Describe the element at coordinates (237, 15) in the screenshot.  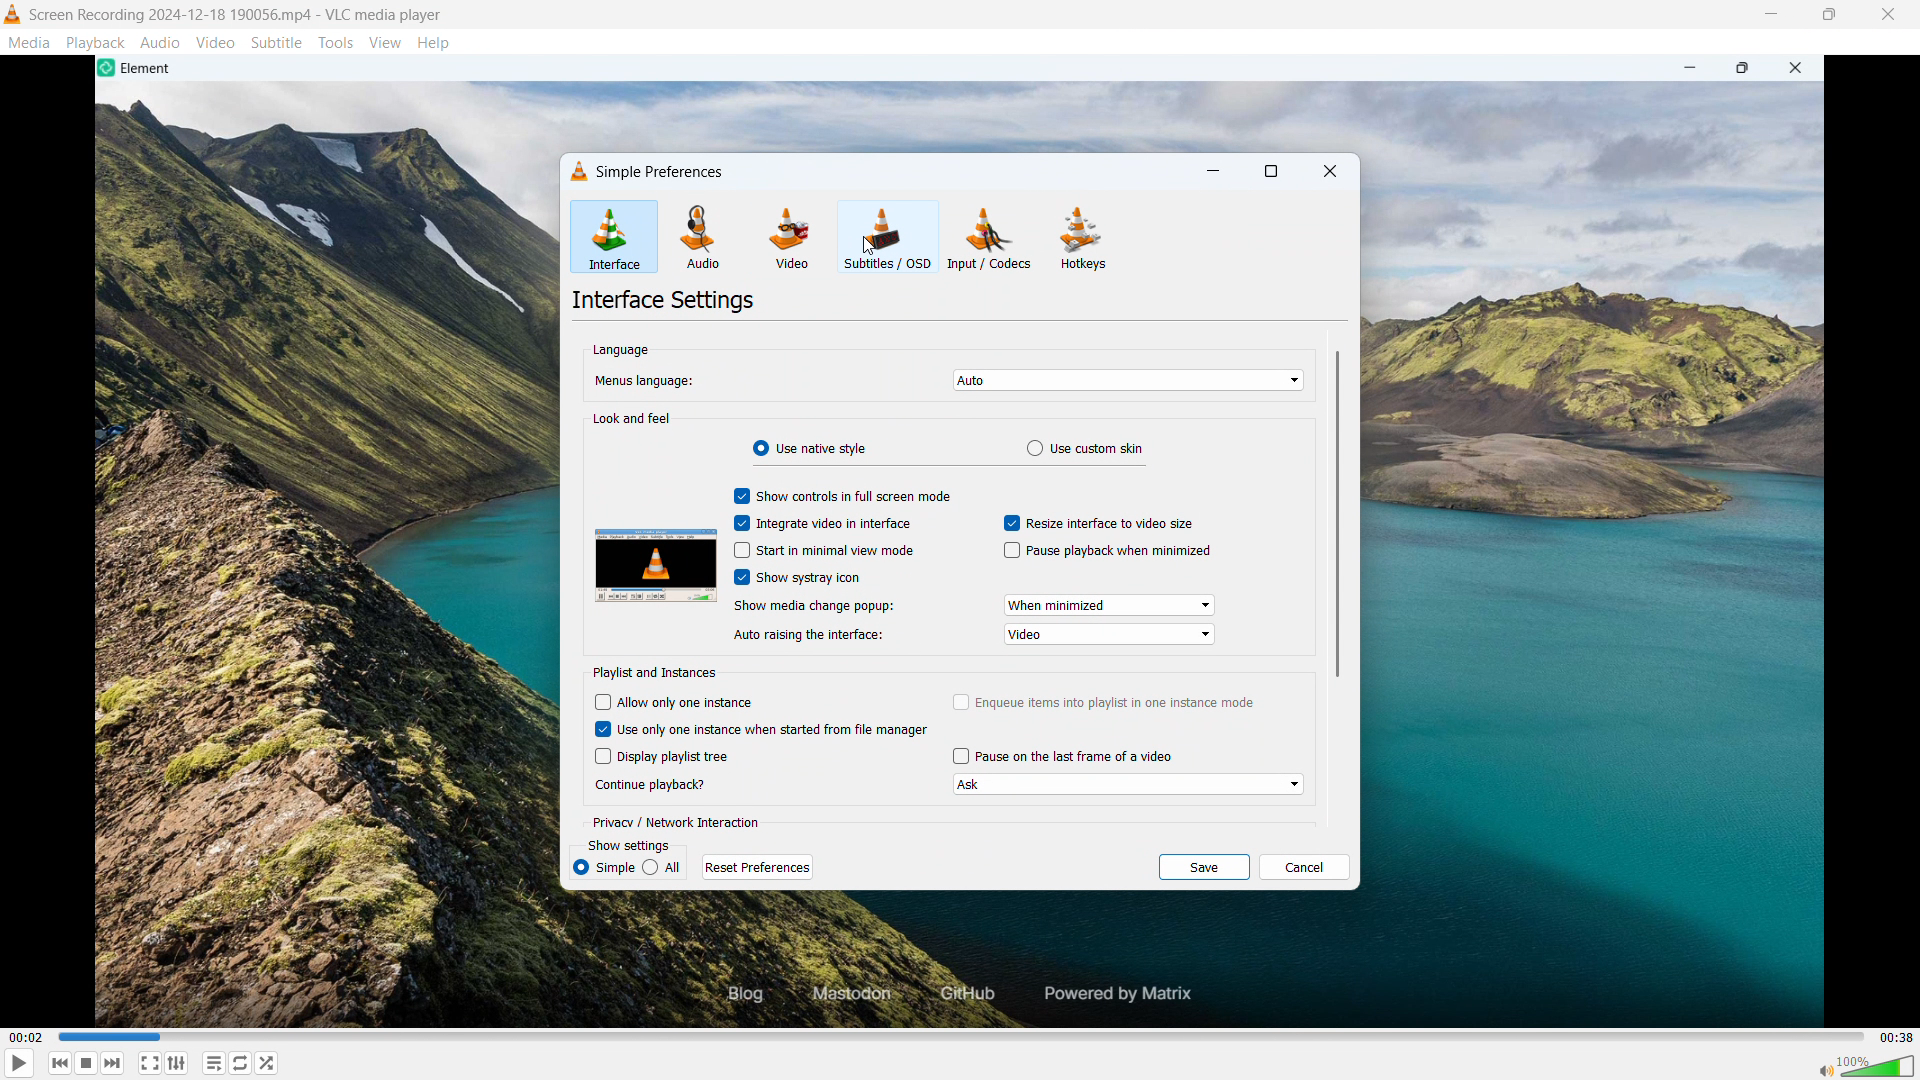
I see `File name ` at that location.